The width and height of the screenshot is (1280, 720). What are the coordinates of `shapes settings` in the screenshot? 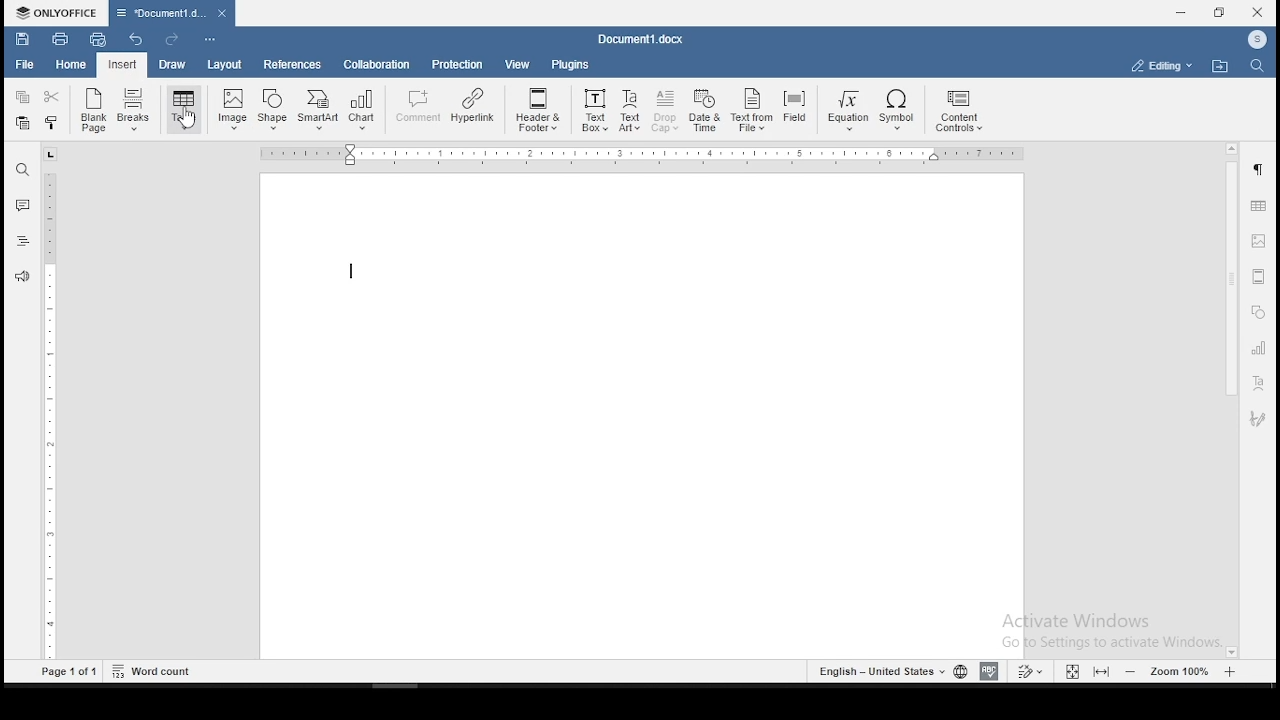 It's located at (1257, 312).